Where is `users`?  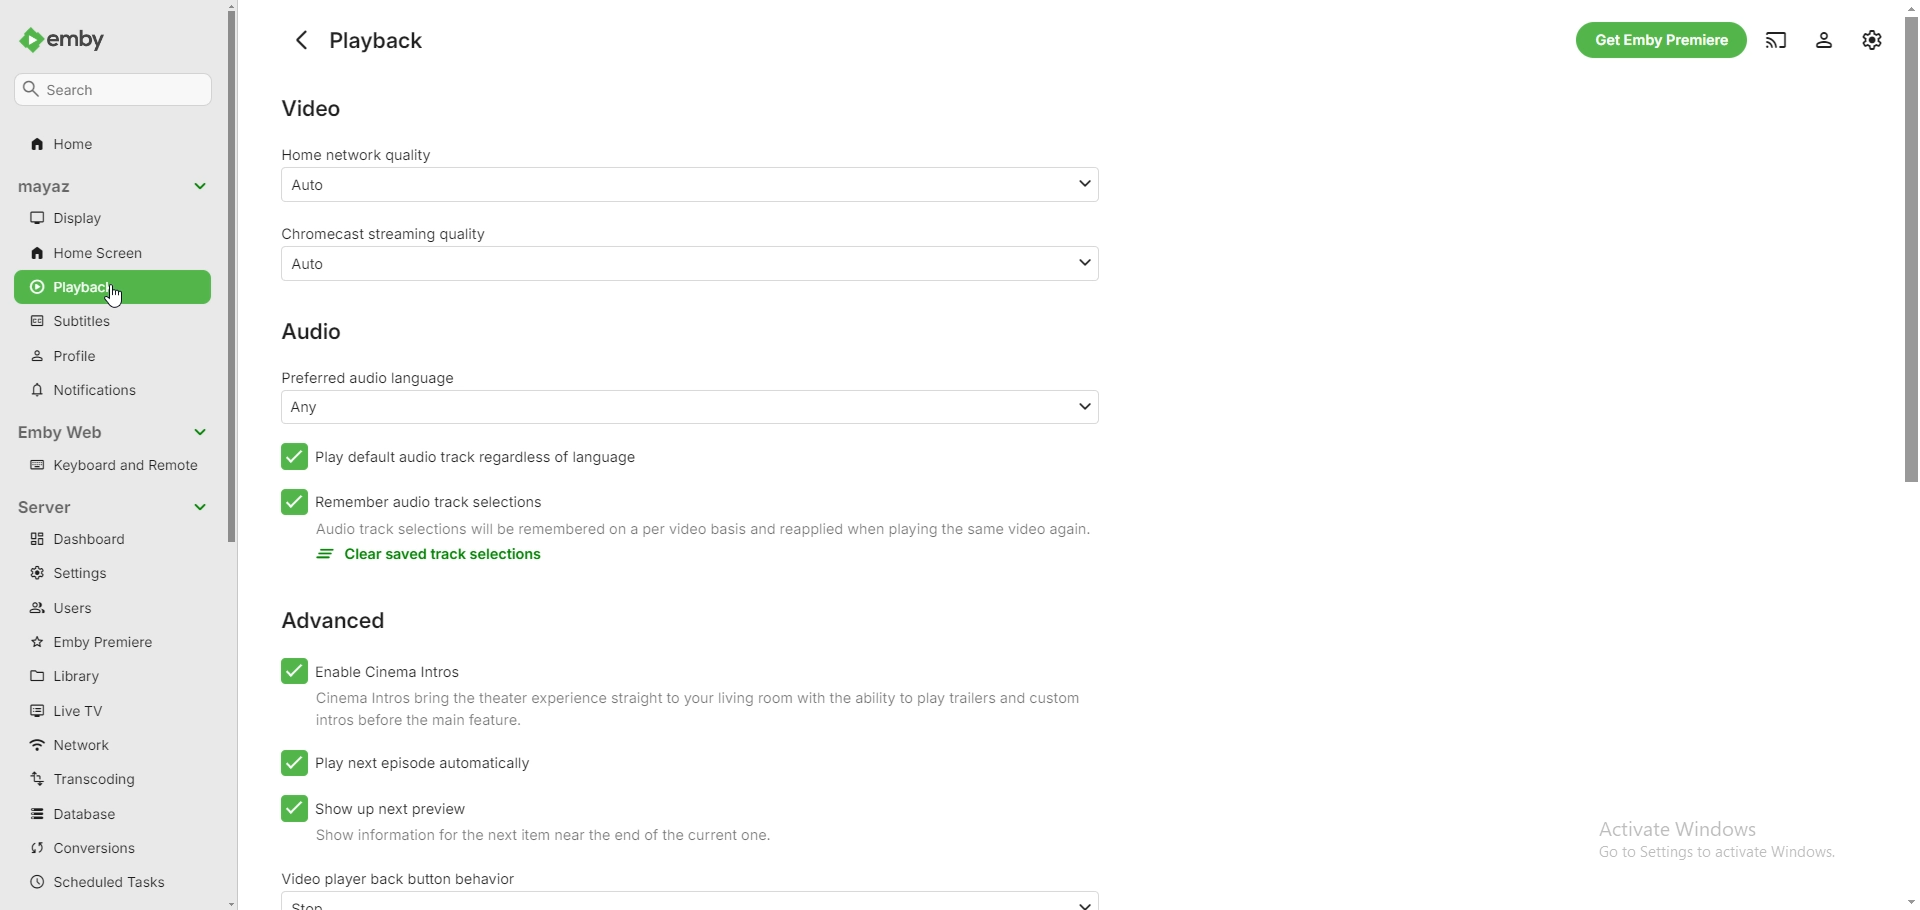
users is located at coordinates (101, 607).